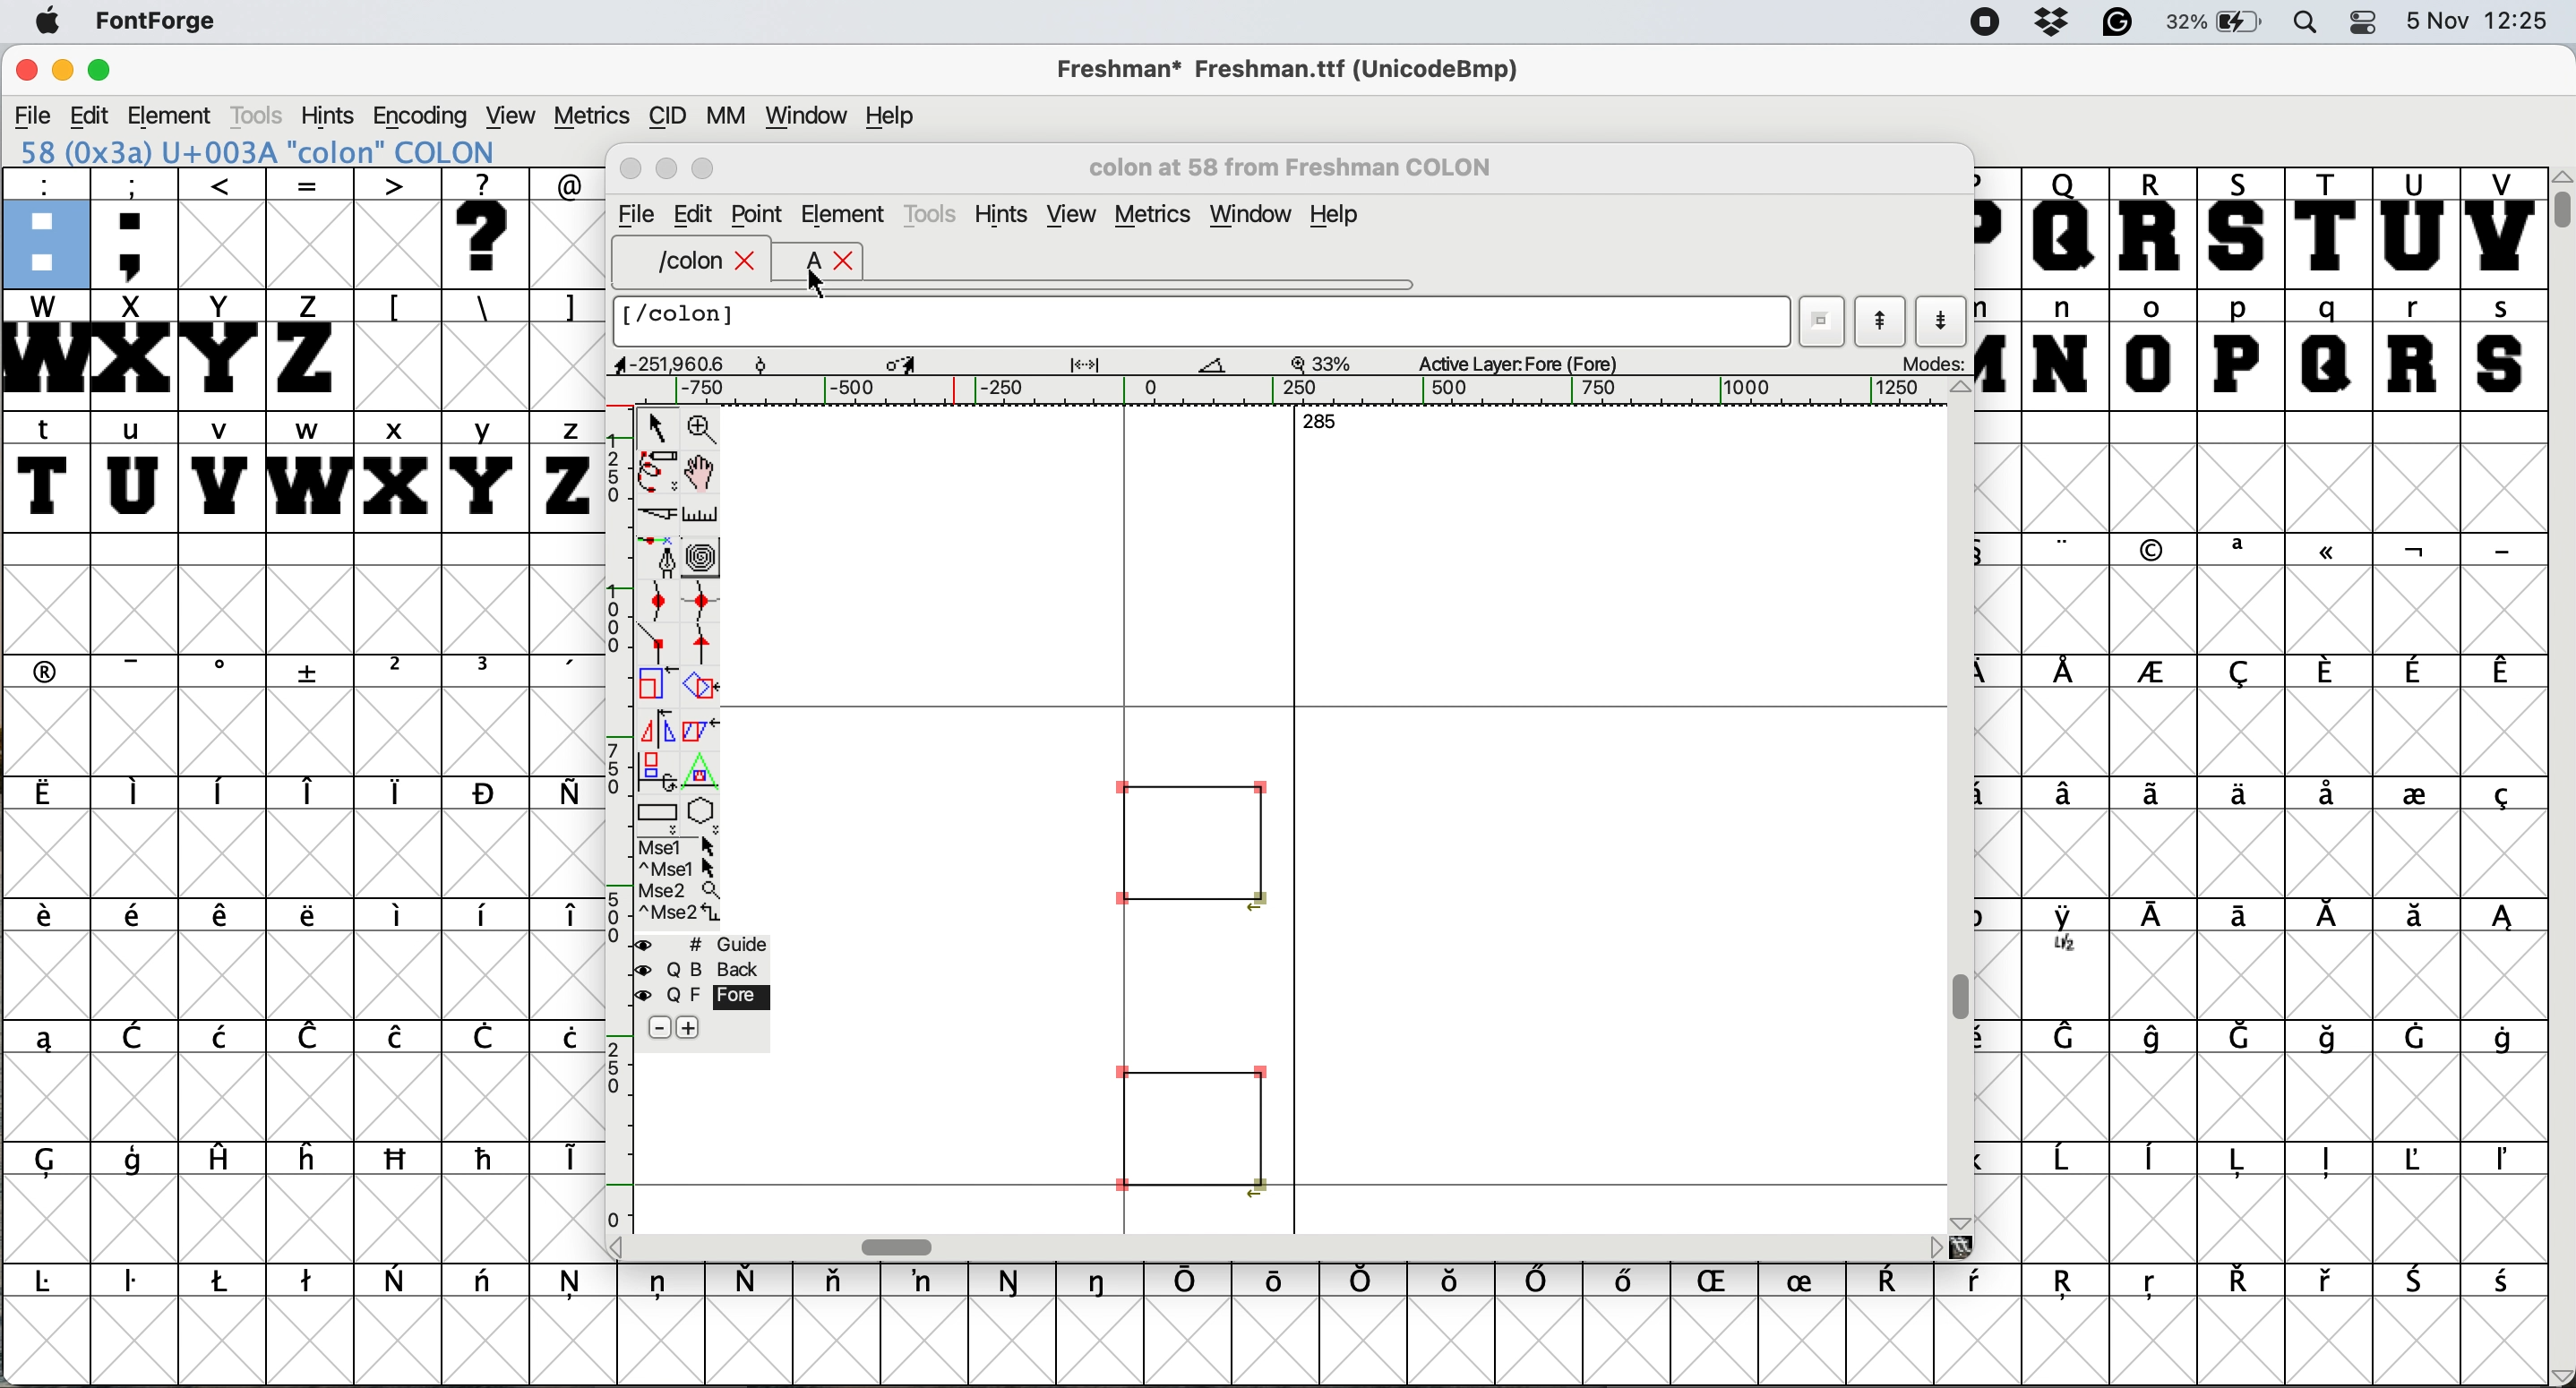 The height and width of the screenshot is (1388, 2576). I want to click on symbol, so click(2329, 1281).